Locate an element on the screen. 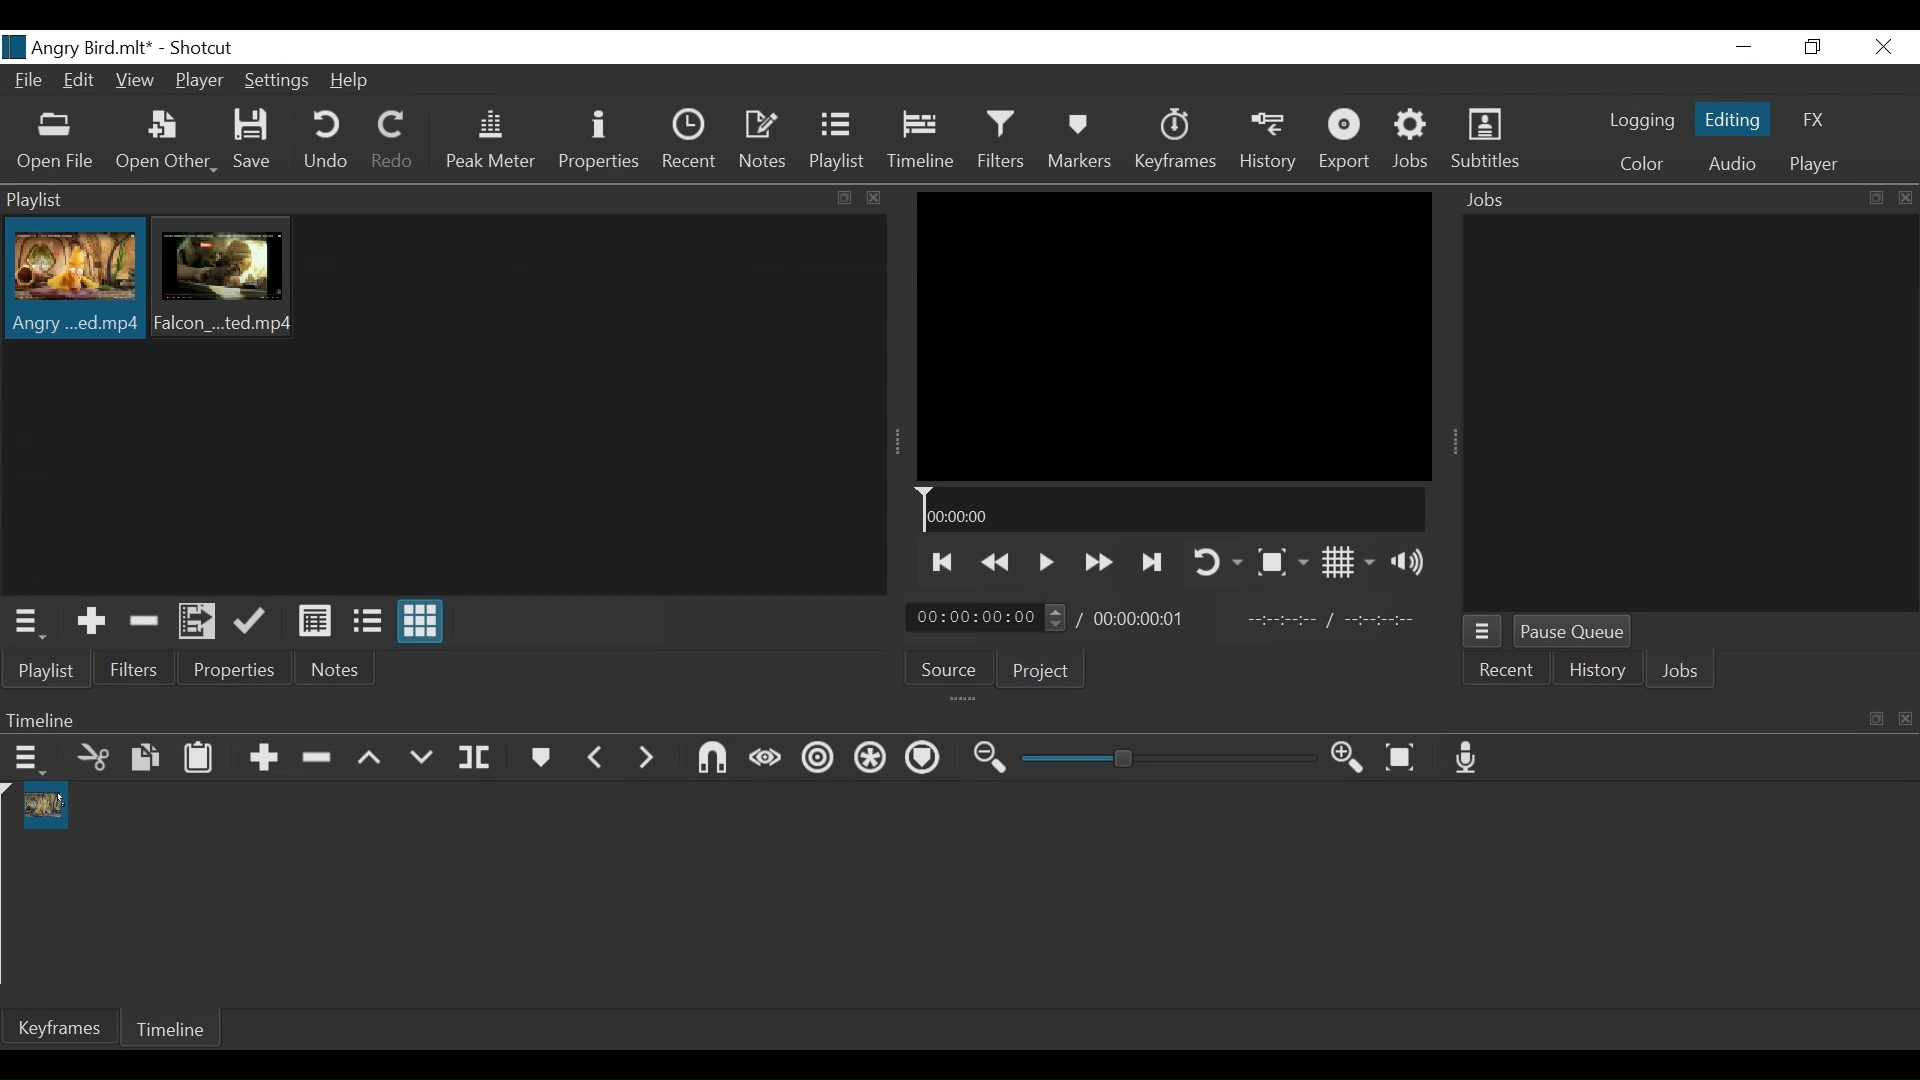  Add the Source to the playlist is located at coordinates (89, 622).